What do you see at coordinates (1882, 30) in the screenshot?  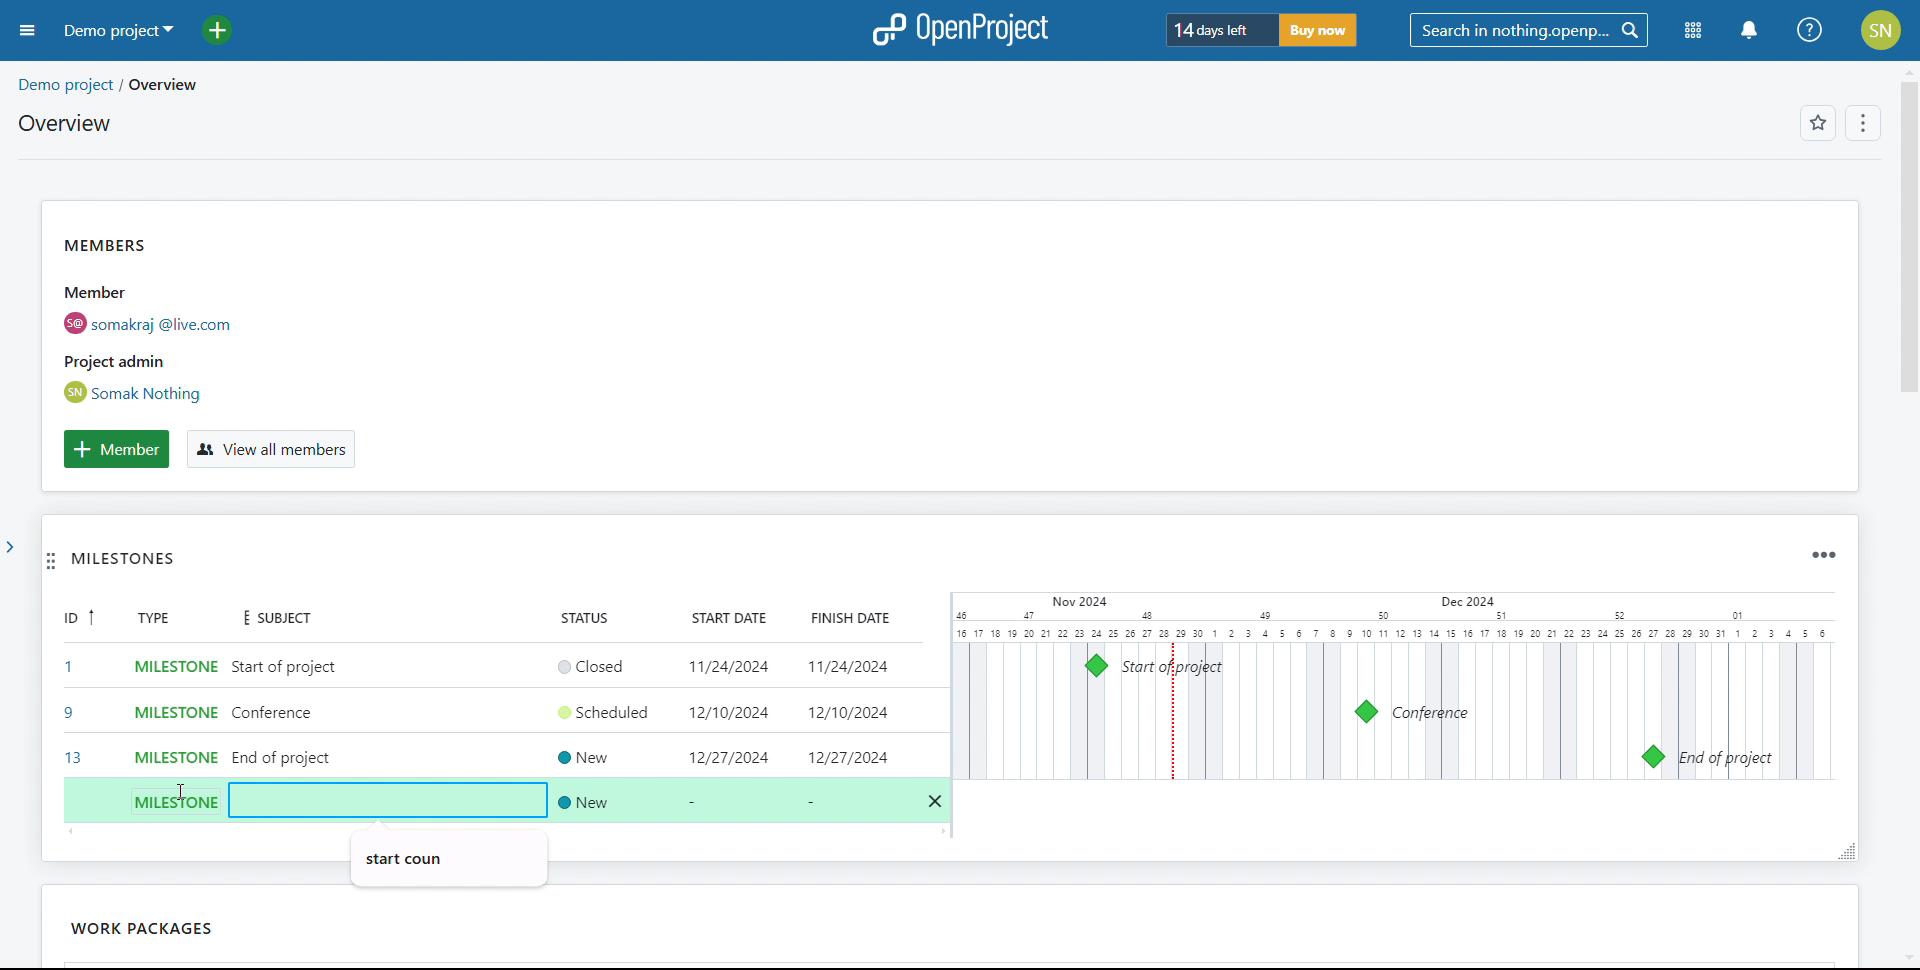 I see `account` at bounding box center [1882, 30].